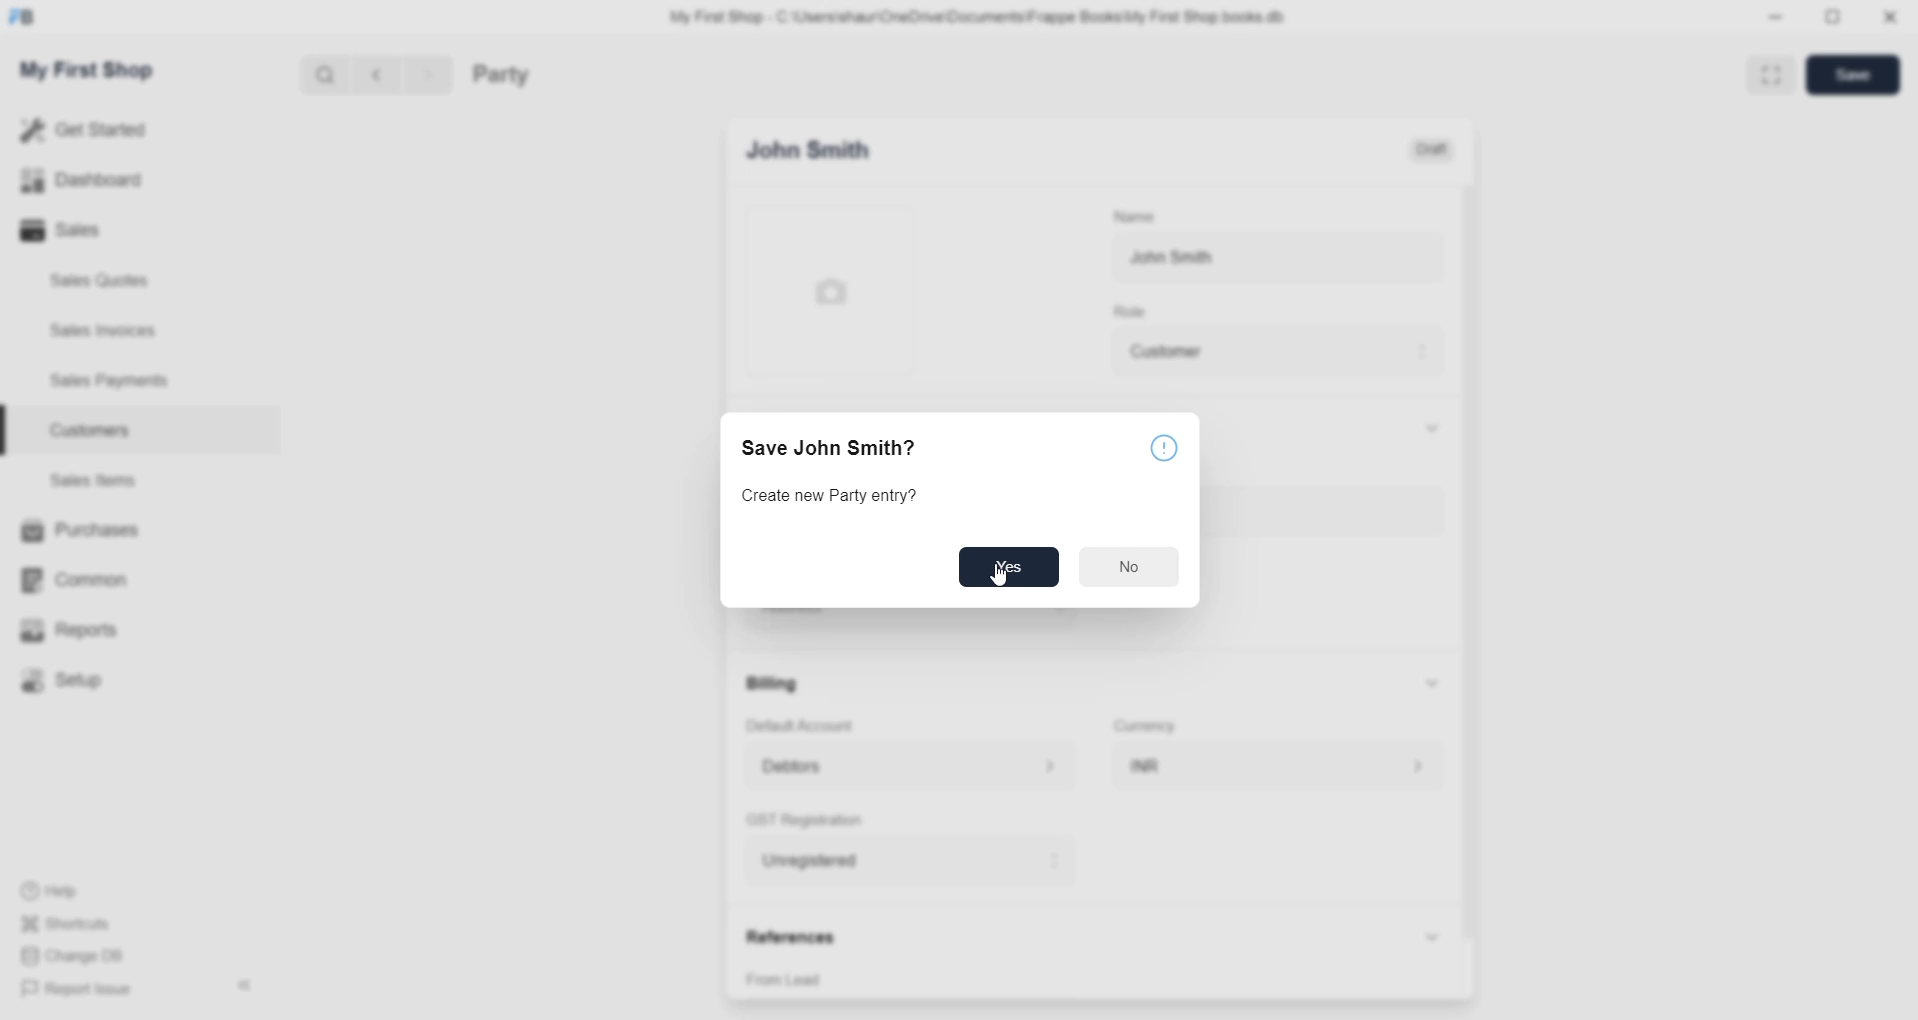 The image size is (1918, 1020). Describe the element at coordinates (1059, 773) in the screenshot. I see `move to below account` at that location.